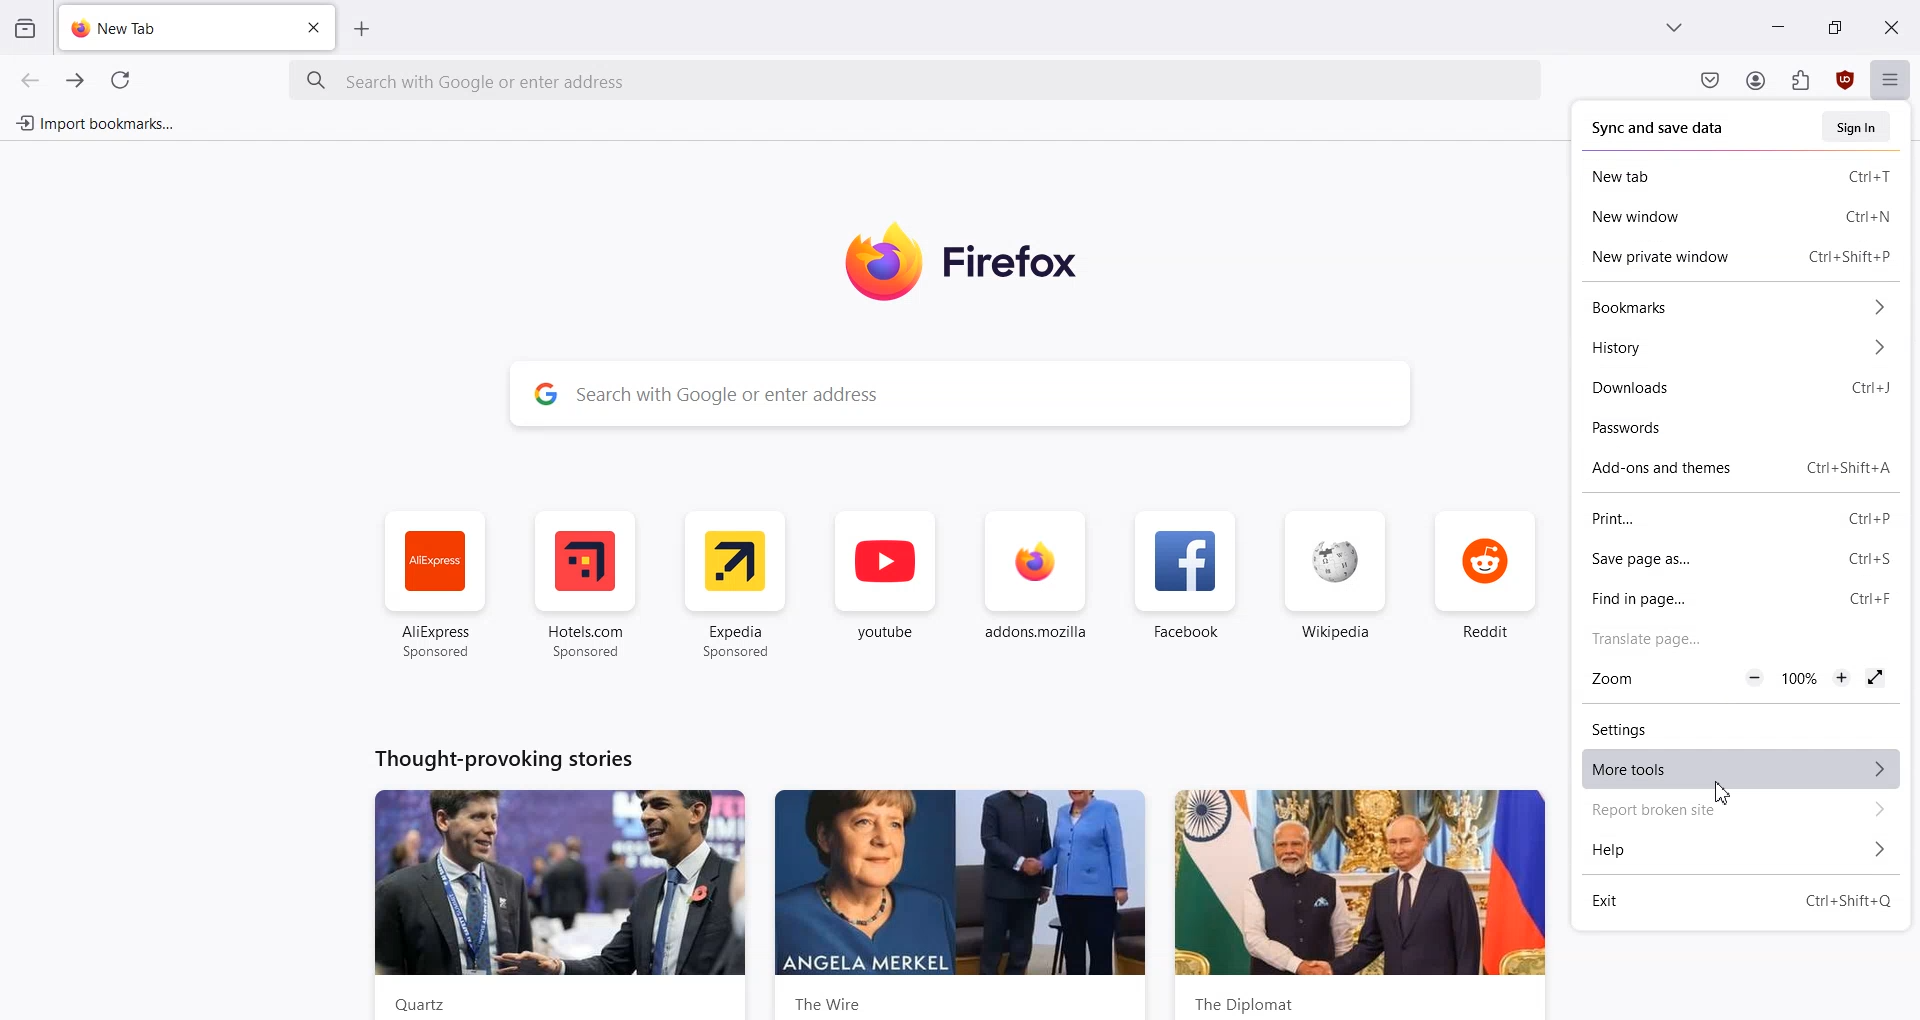  Describe the element at coordinates (561, 904) in the screenshot. I see `News` at that location.